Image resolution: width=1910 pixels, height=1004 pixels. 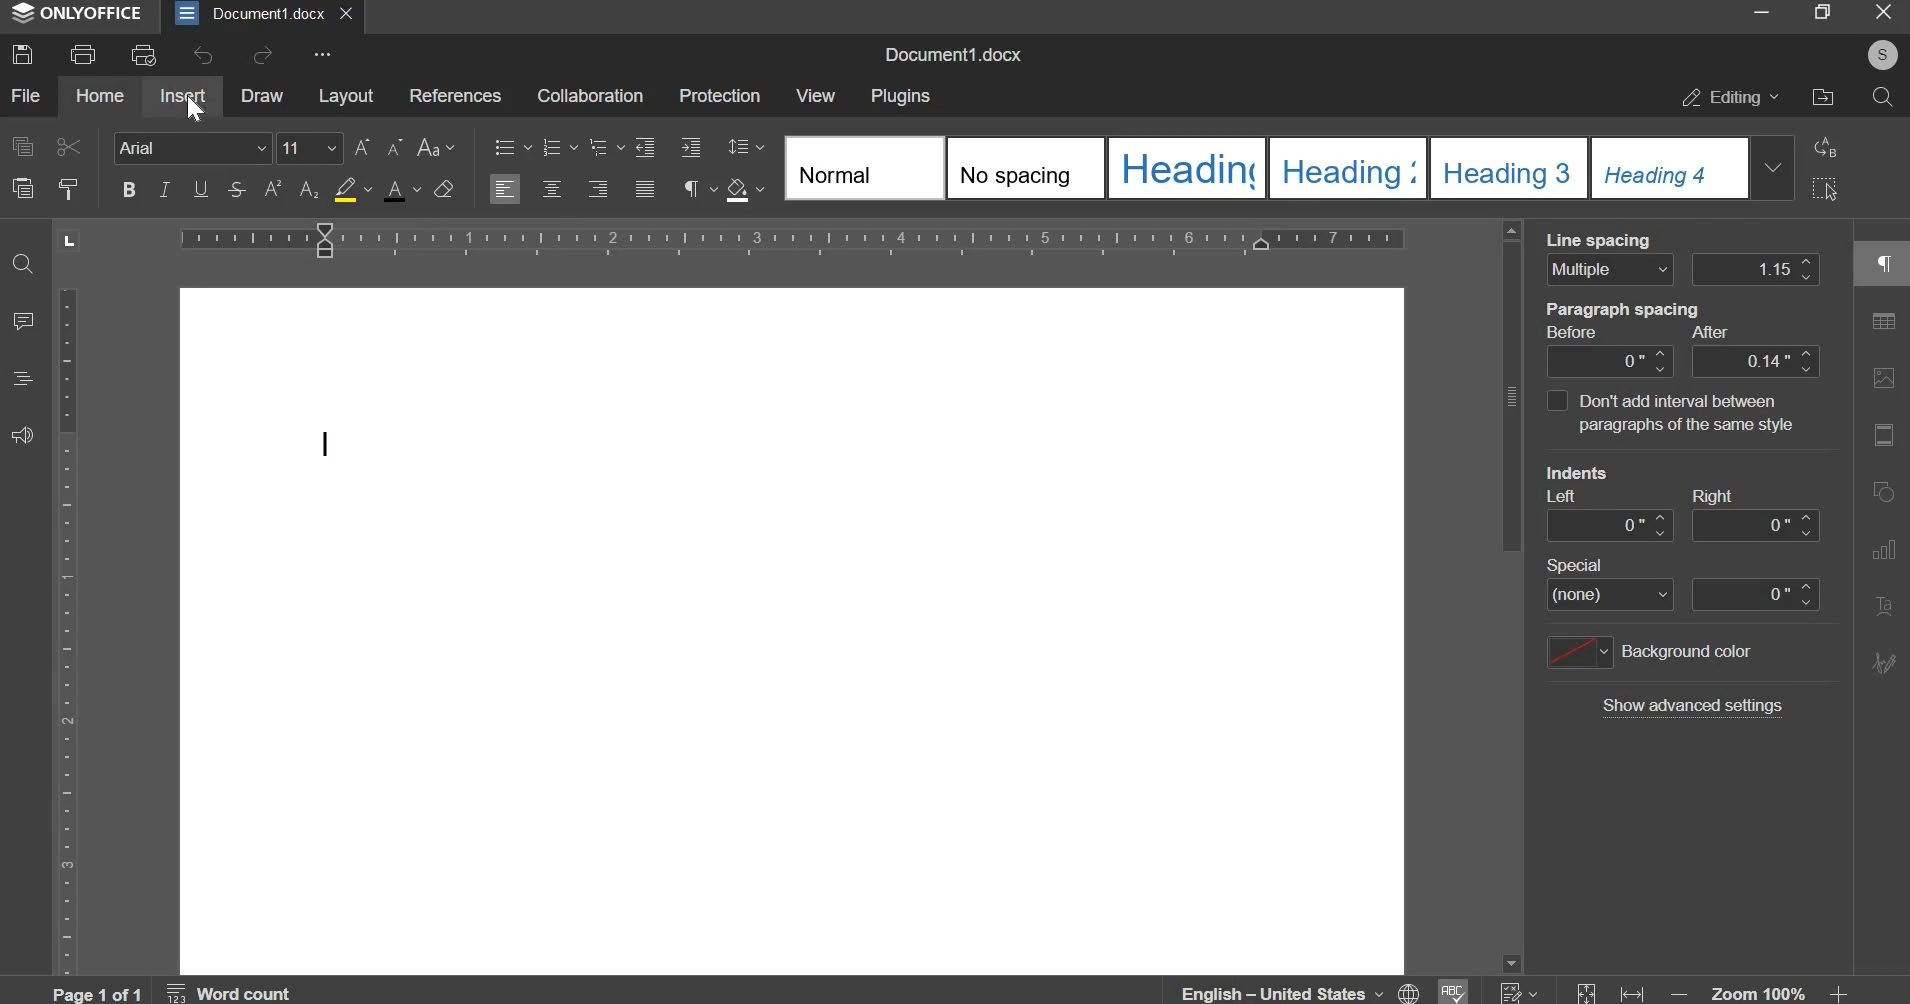 I want to click on headings, so click(x=20, y=378).